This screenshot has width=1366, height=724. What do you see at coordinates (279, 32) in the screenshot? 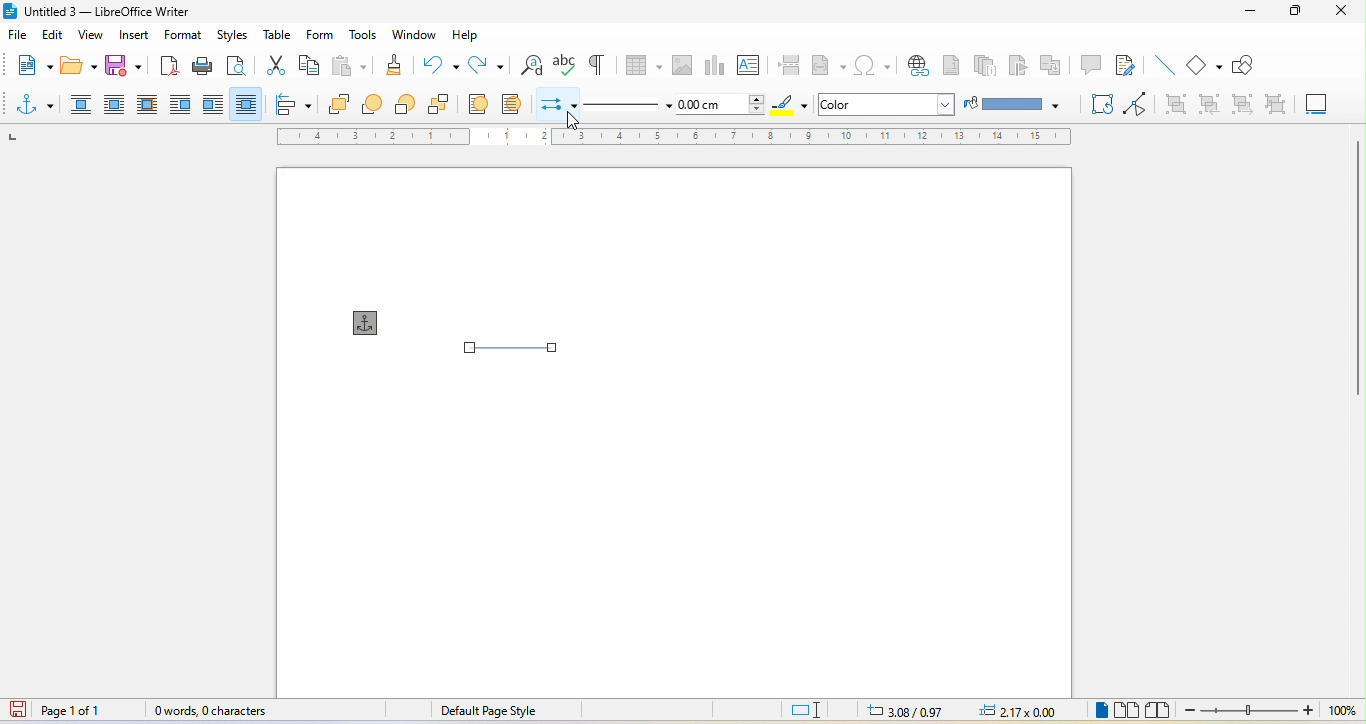
I see `table` at bounding box center [279, 32].